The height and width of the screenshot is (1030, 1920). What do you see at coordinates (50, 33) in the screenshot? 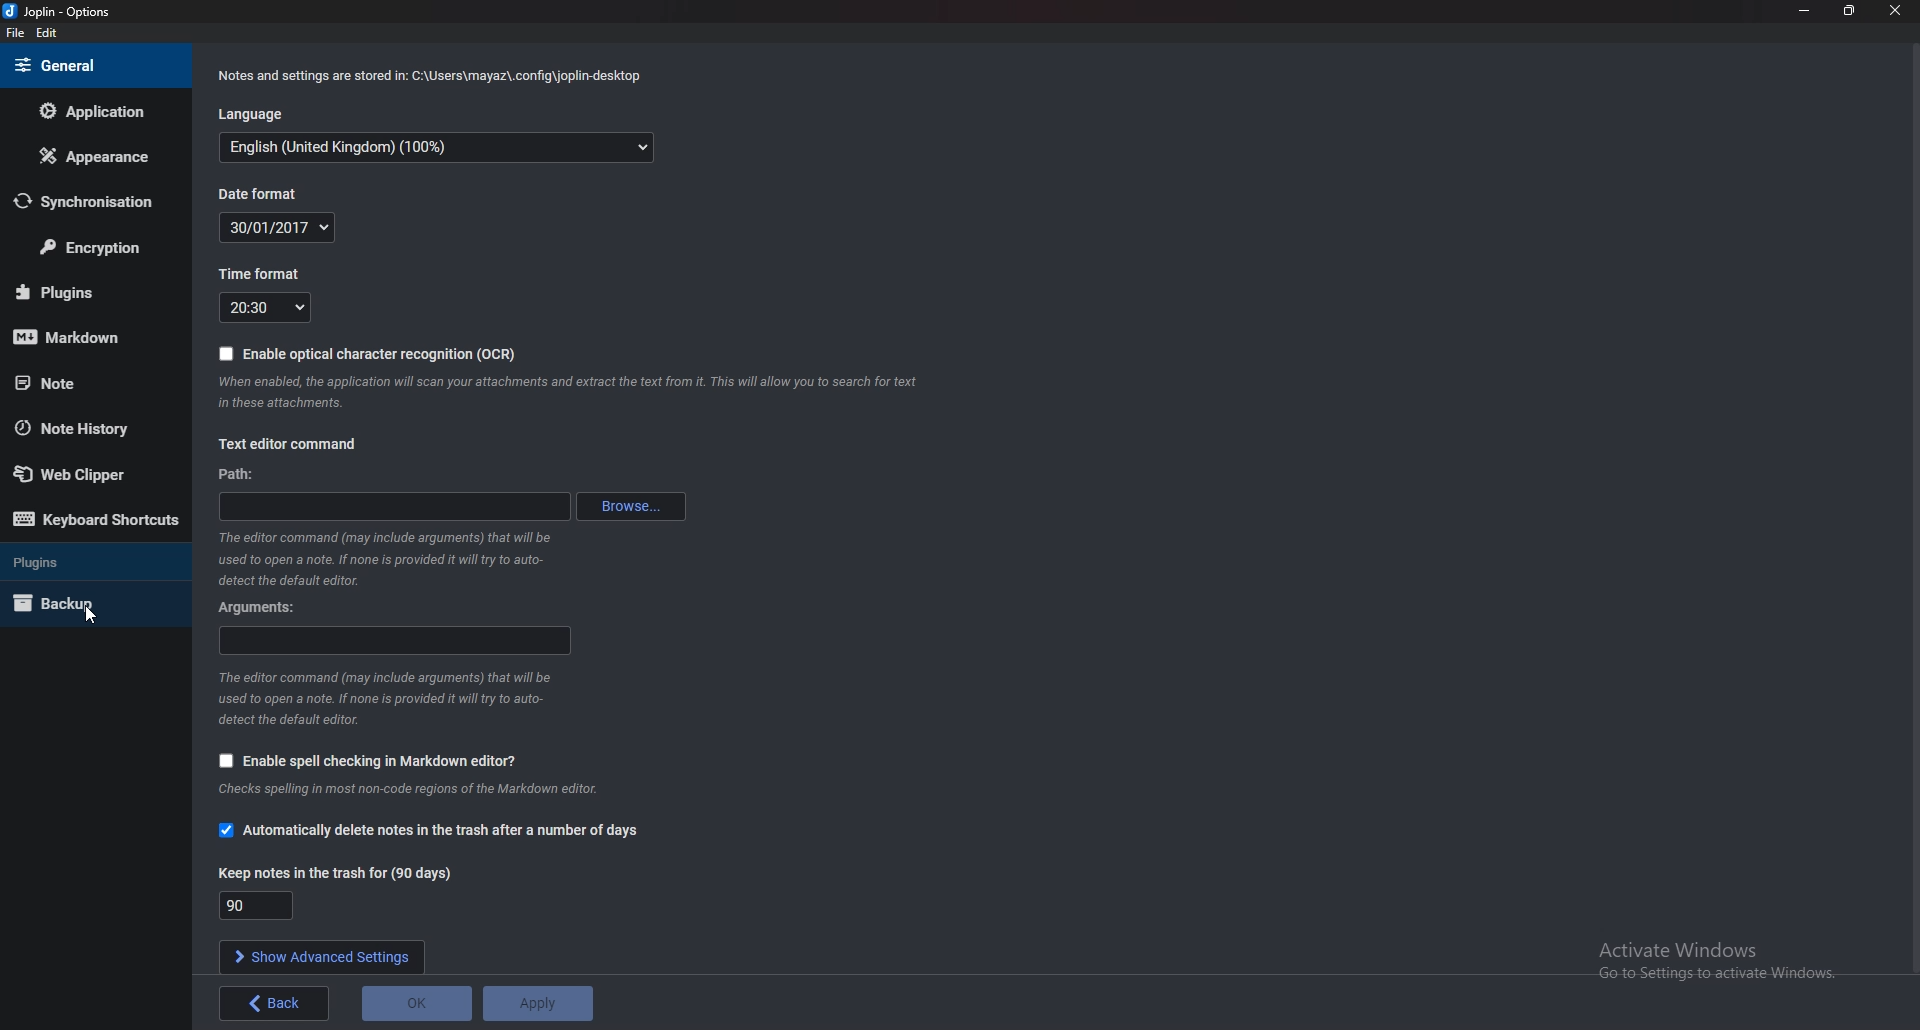
I see `edit` at bounding box center [50, 33].